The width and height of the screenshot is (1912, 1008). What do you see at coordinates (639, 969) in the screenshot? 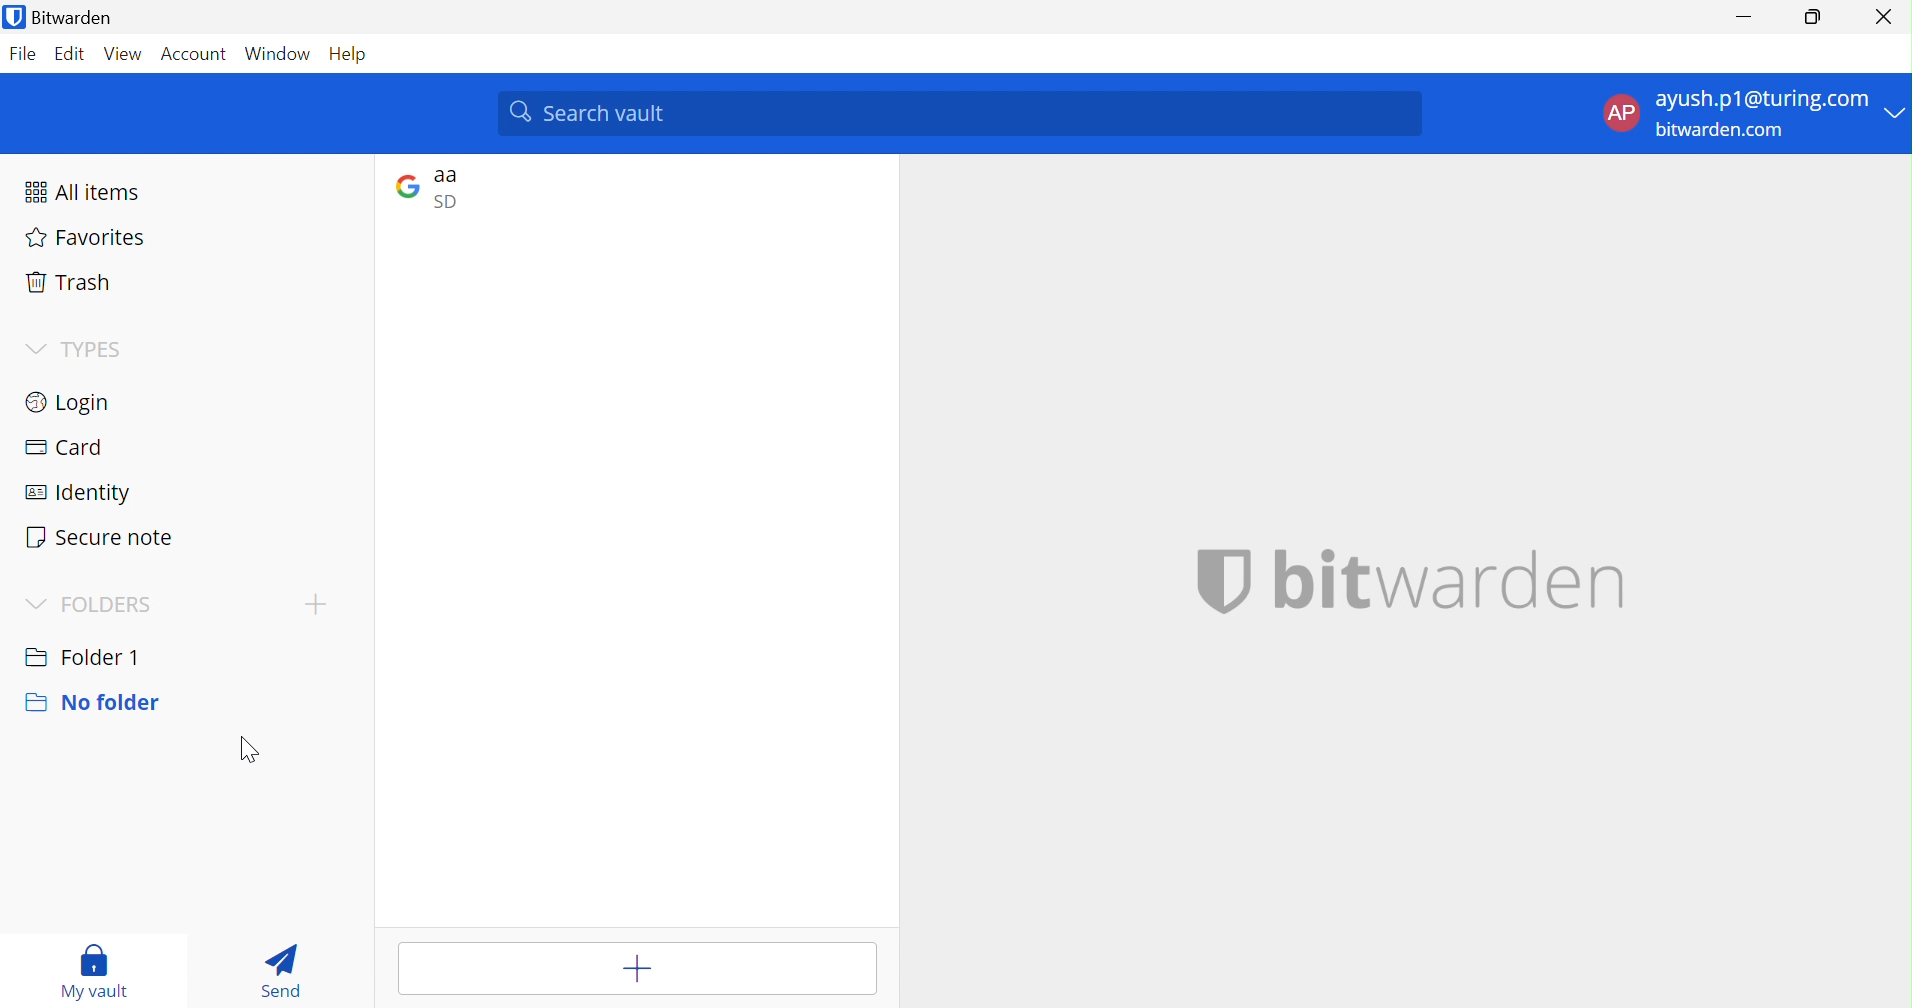
I see `Add item` at bounding box center [639, 969].